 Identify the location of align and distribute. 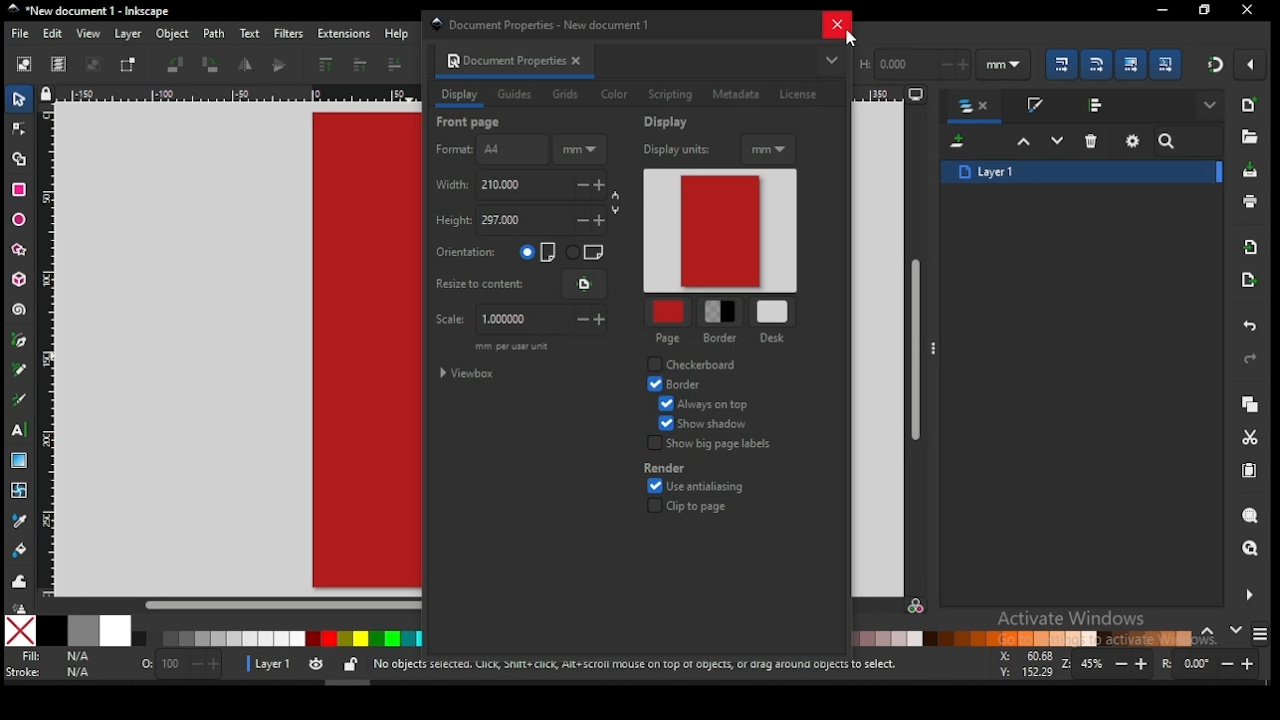
(1098, 104).